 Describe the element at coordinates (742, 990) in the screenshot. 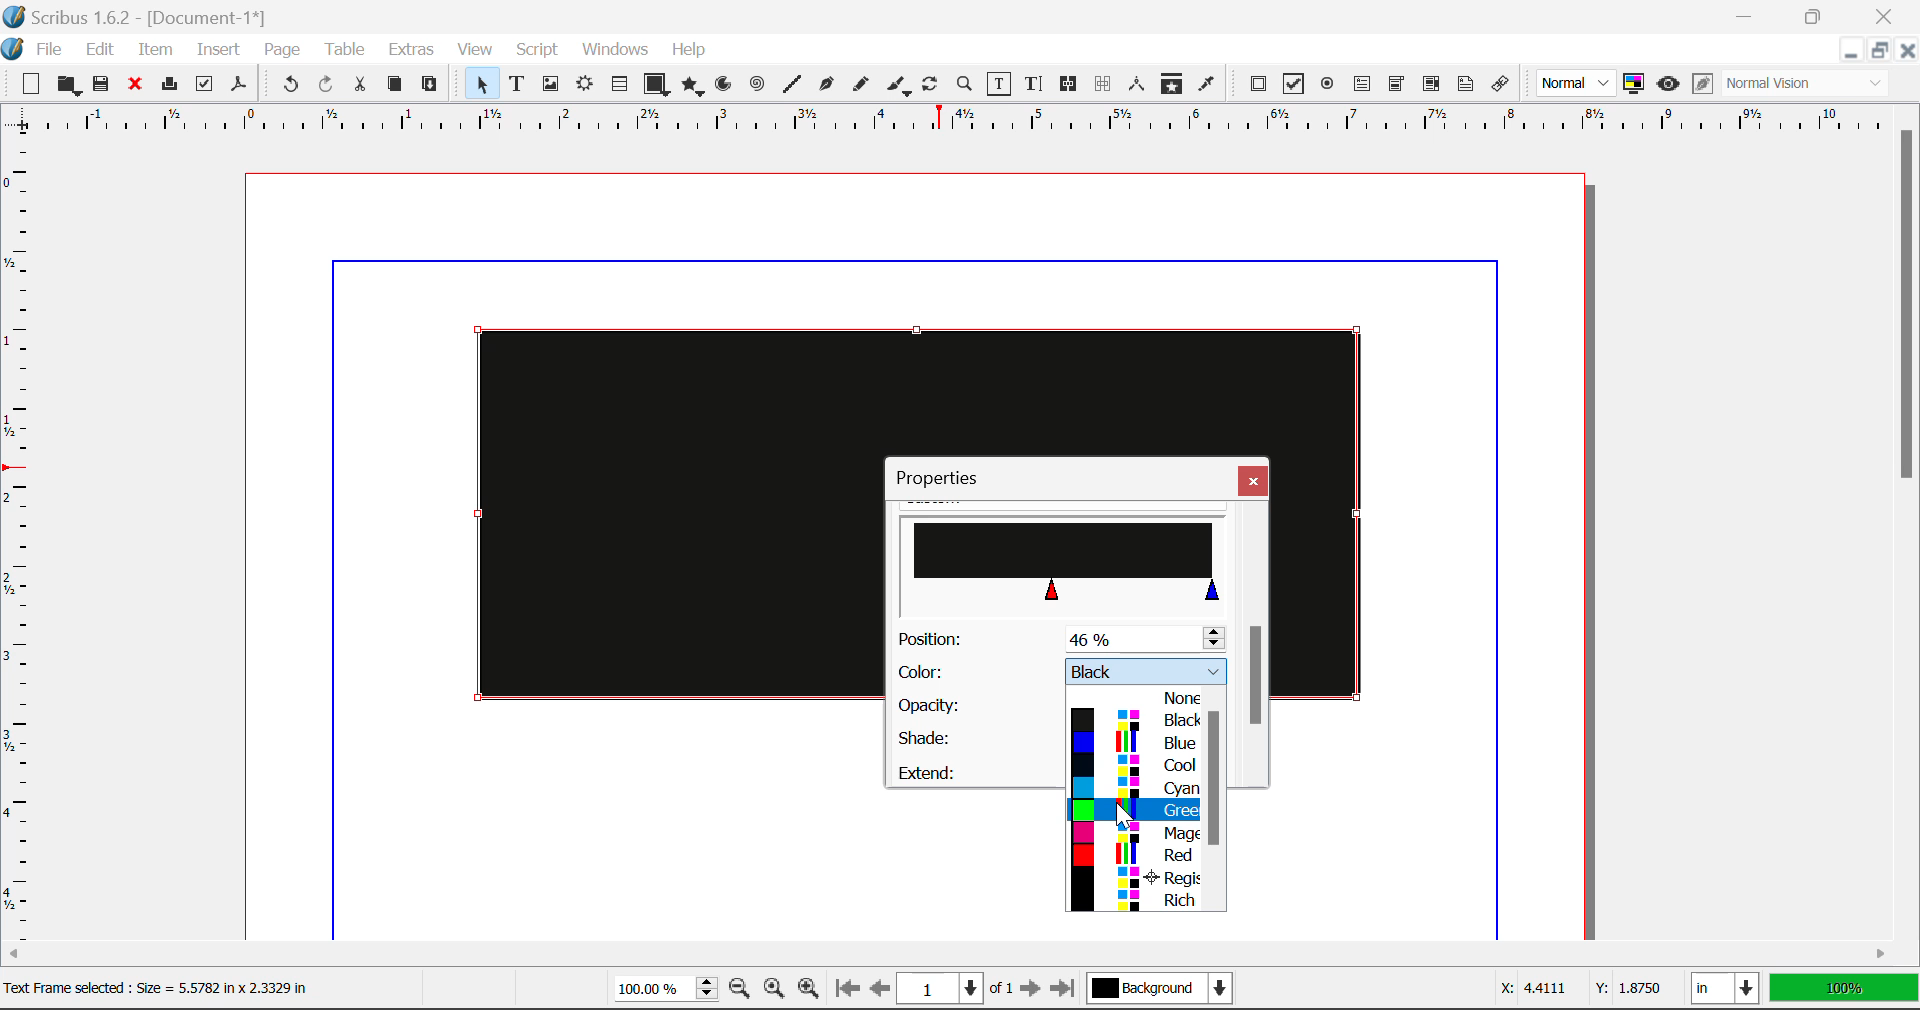

I see `Zoom Out` at that location.